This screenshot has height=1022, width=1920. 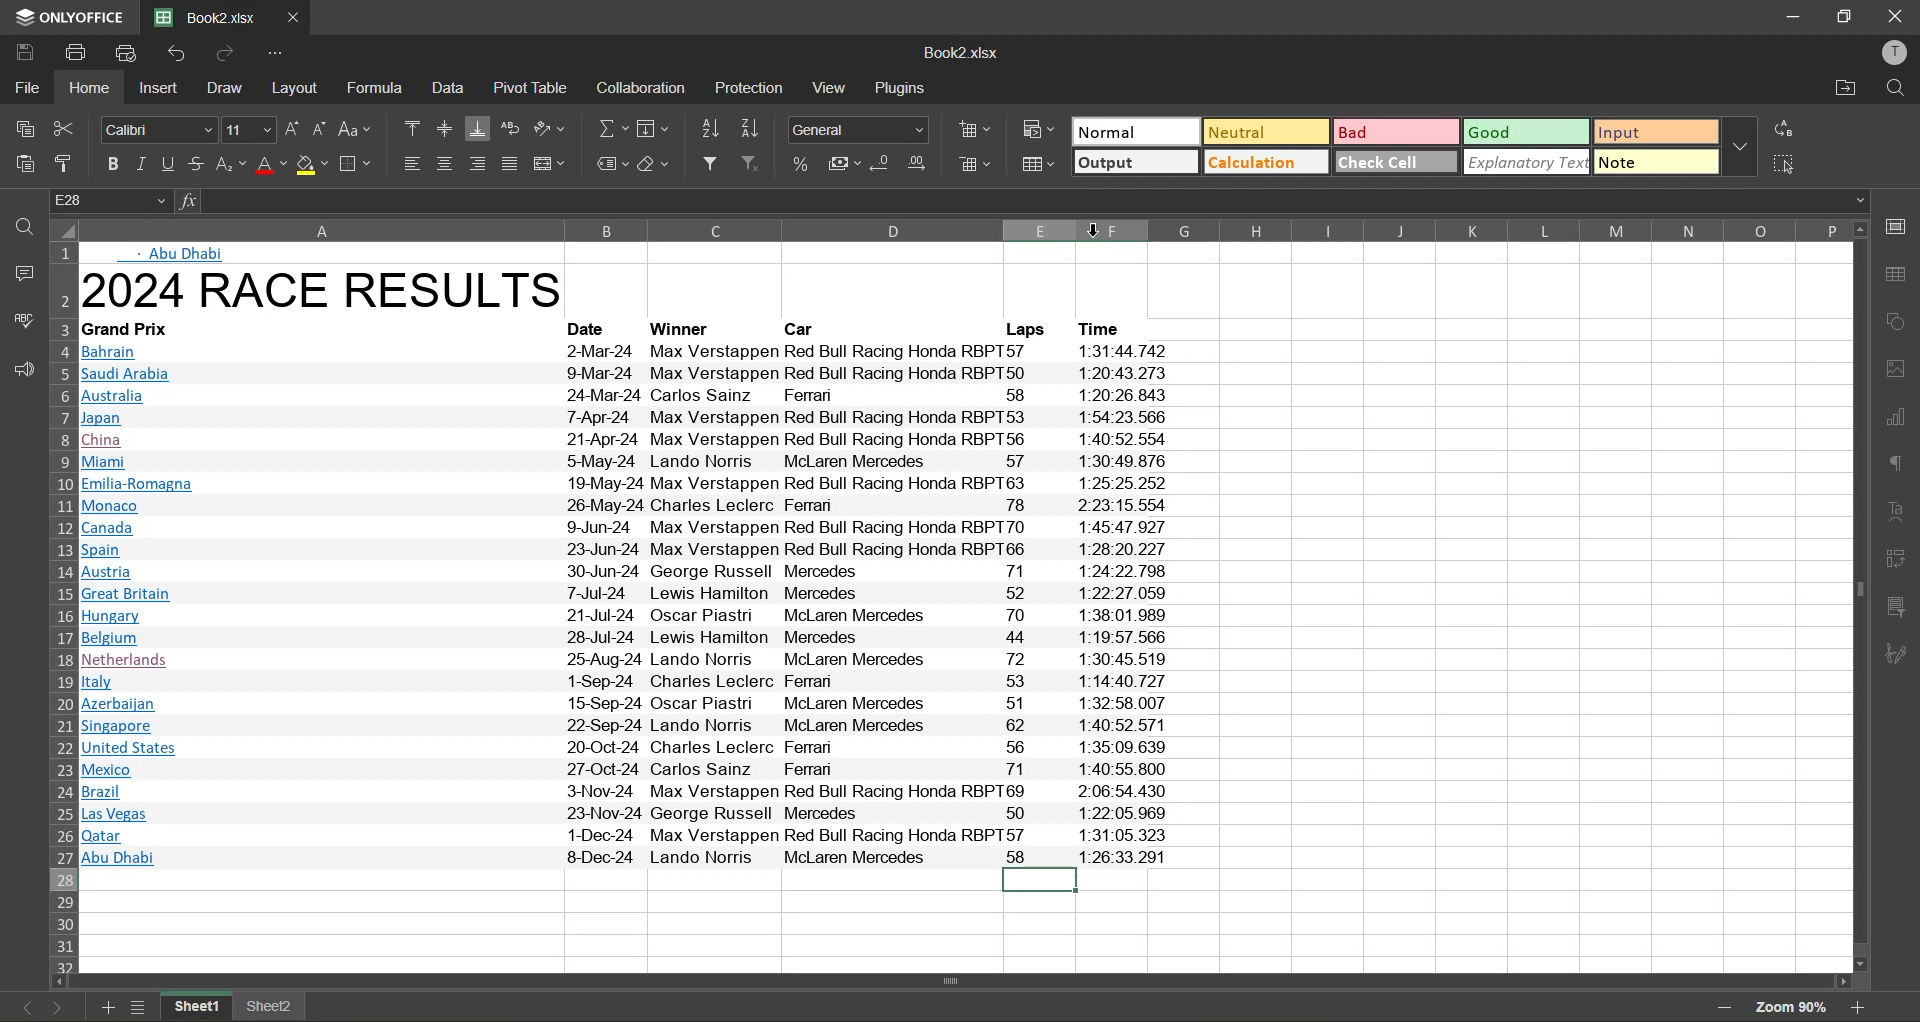 What do you see at coordinates (752, 162) in the screenshot?
I see `clear filter` at bounding box center [752, 162].